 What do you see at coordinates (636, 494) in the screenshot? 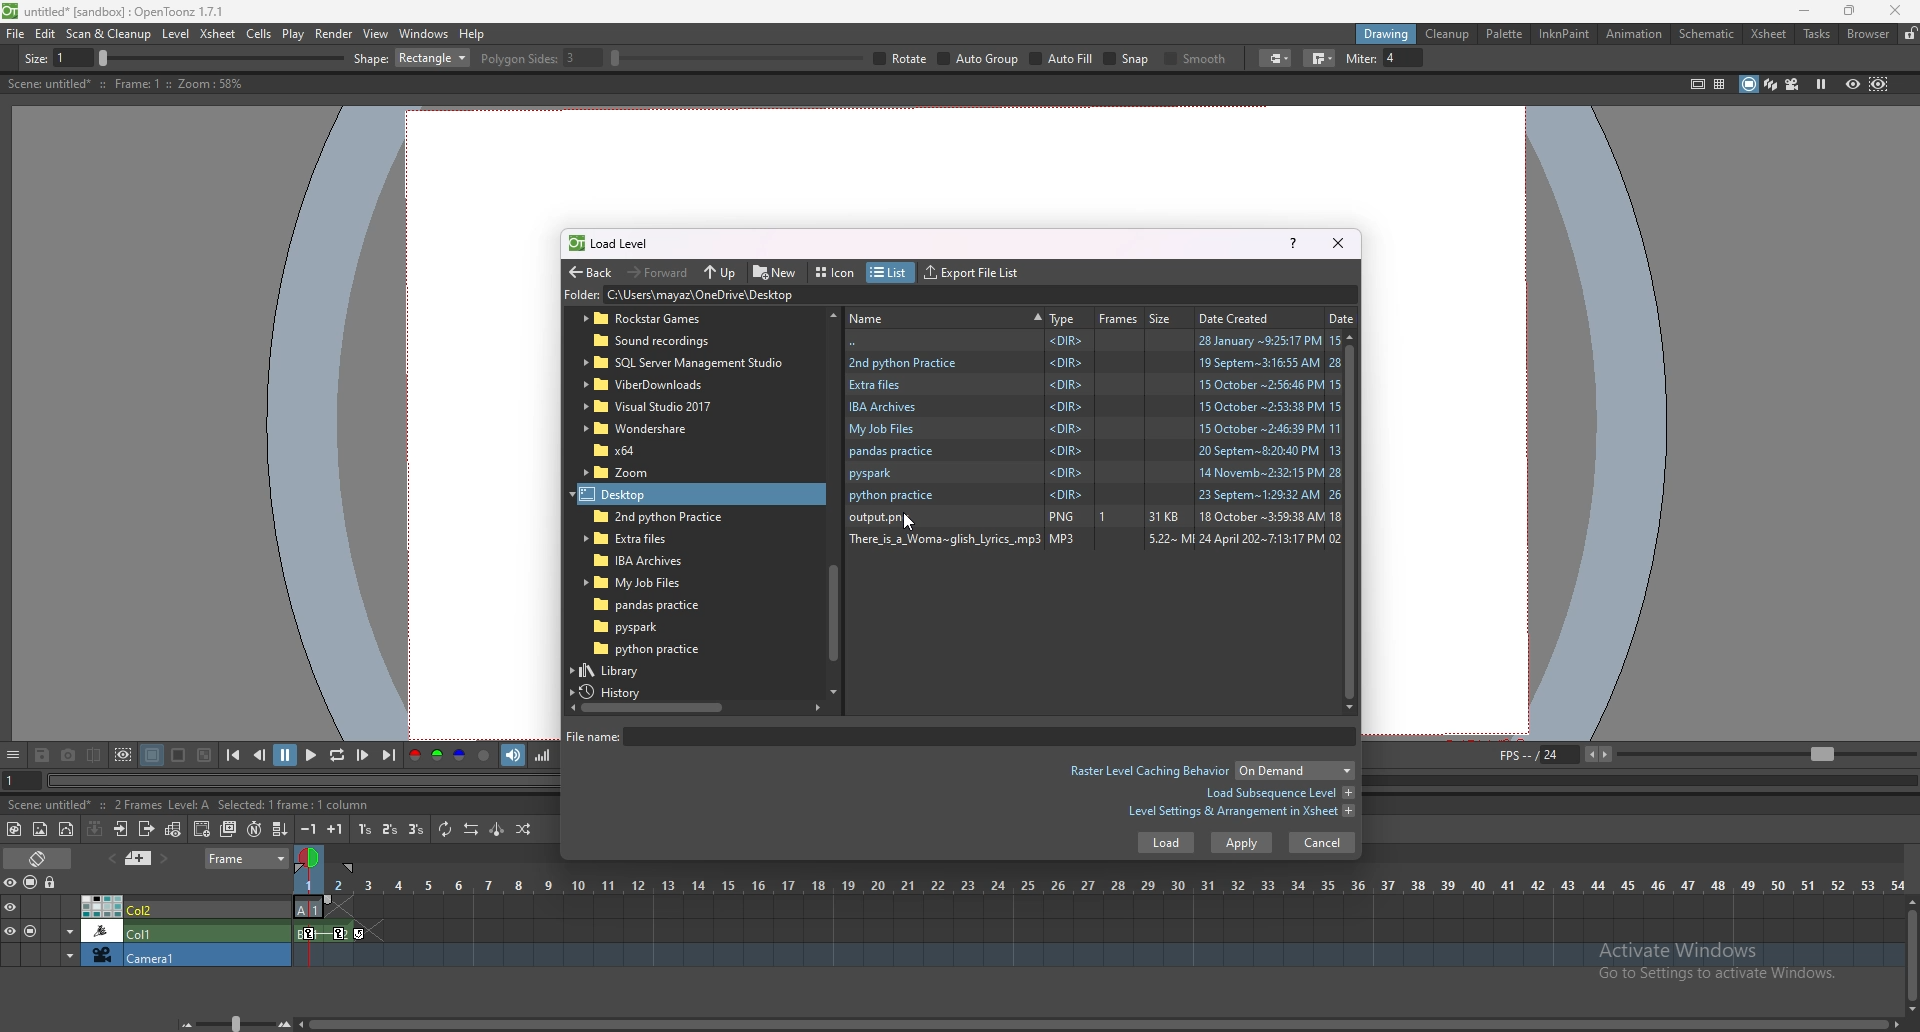
I see `folder` at bounding box center [636, 494].